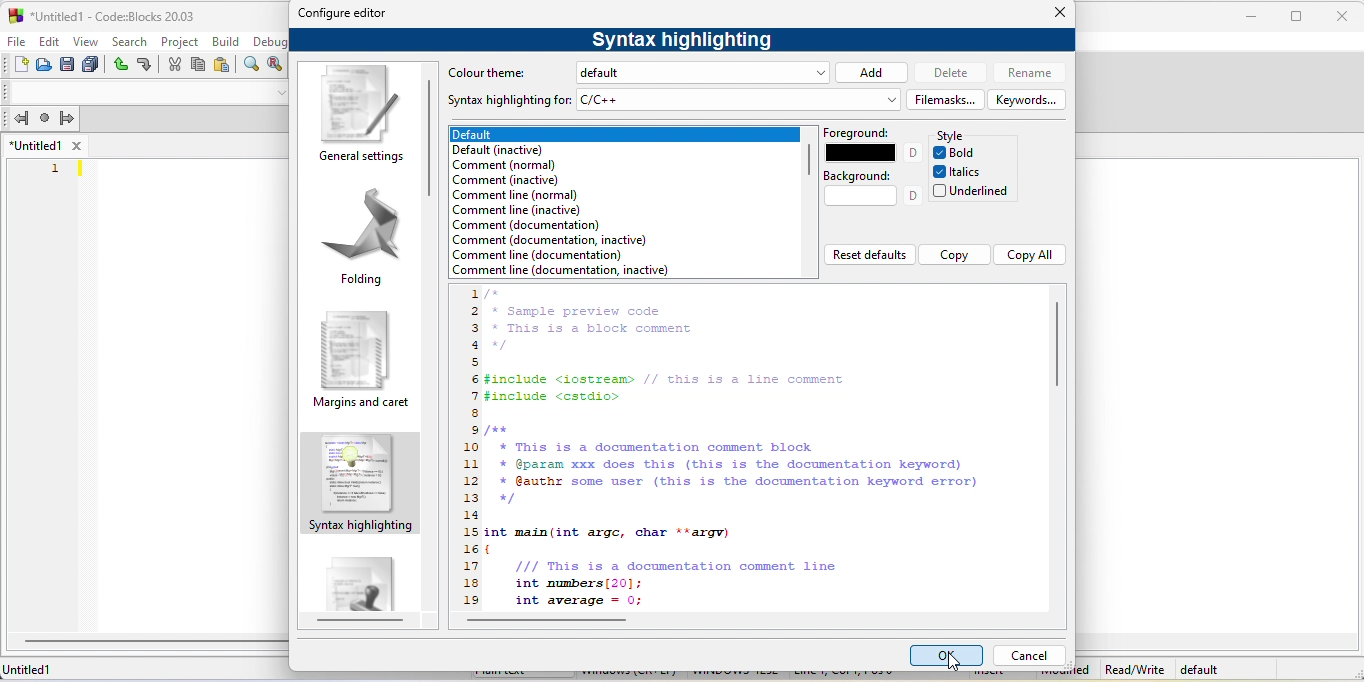 The width and height of the screenshot is (1364, 682). What do you see at coordinates (91, 65) in the screenshot?
I see `save everything` at bounding box center [91, 65].